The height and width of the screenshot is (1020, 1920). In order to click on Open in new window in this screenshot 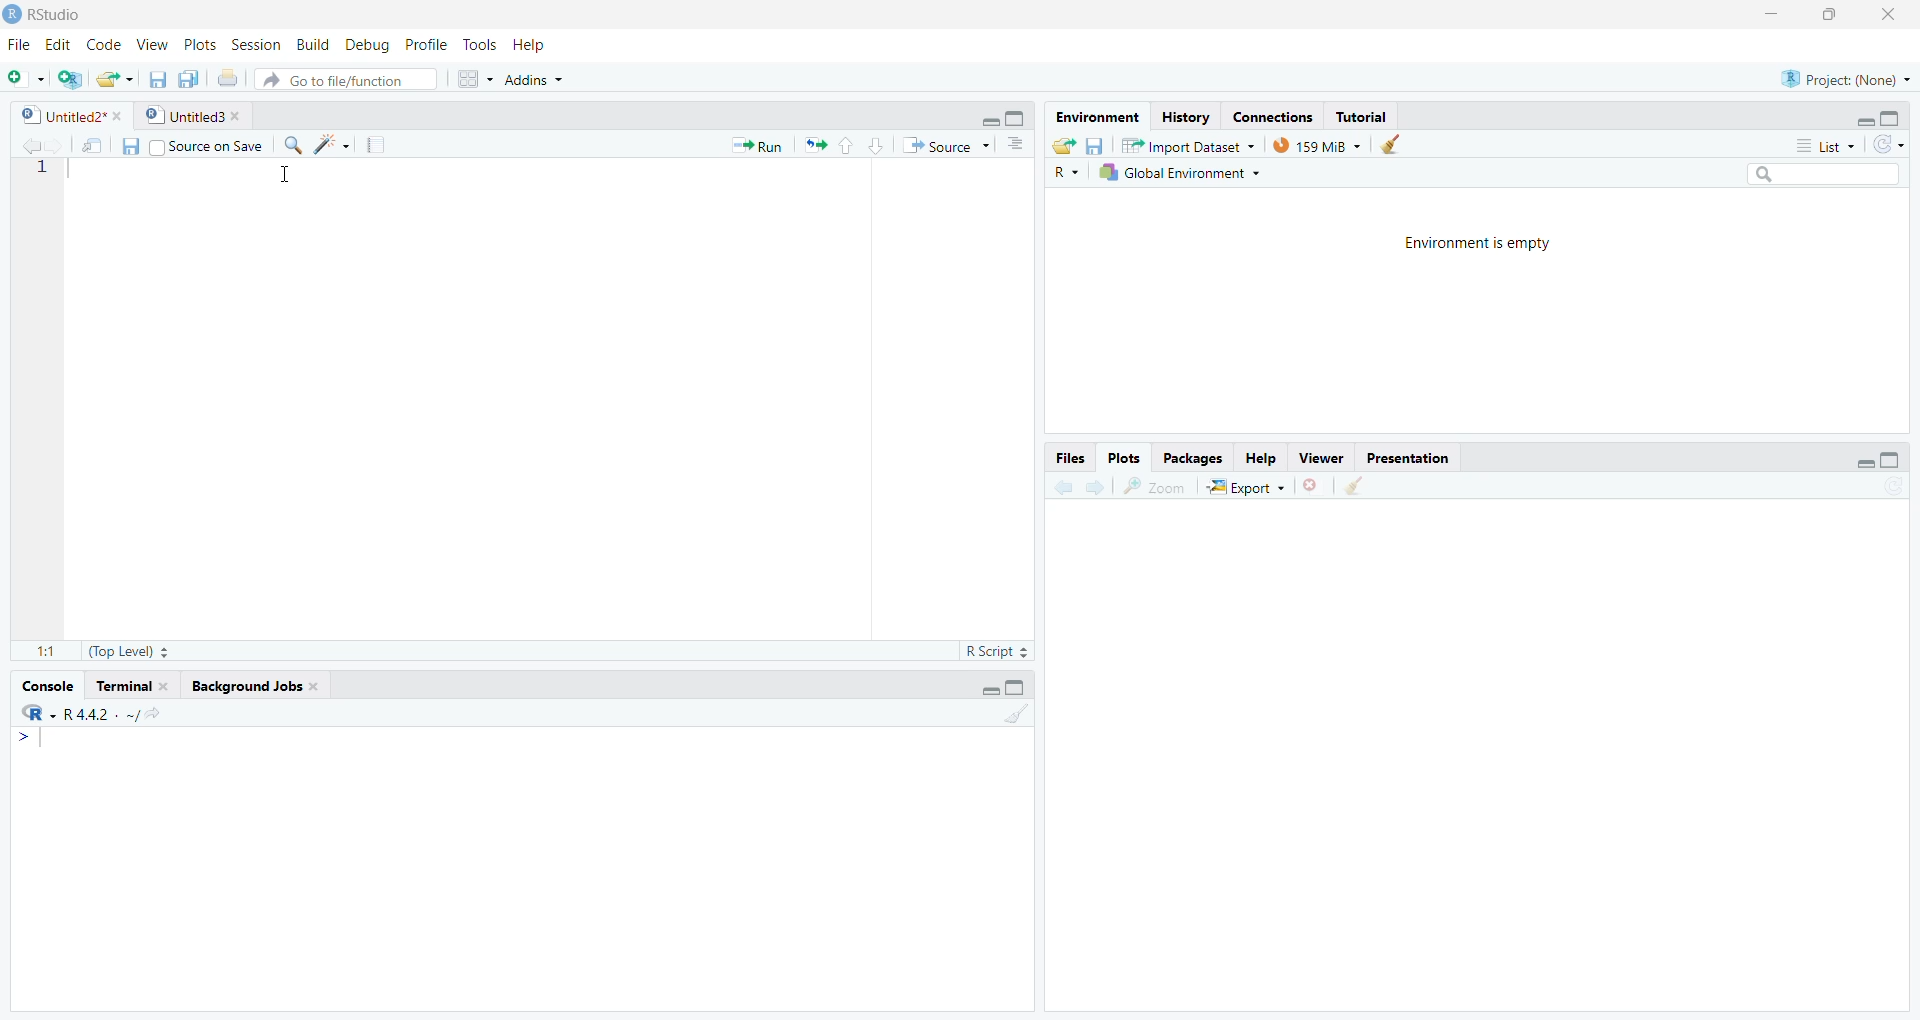, I will do `click(94, 145)`.